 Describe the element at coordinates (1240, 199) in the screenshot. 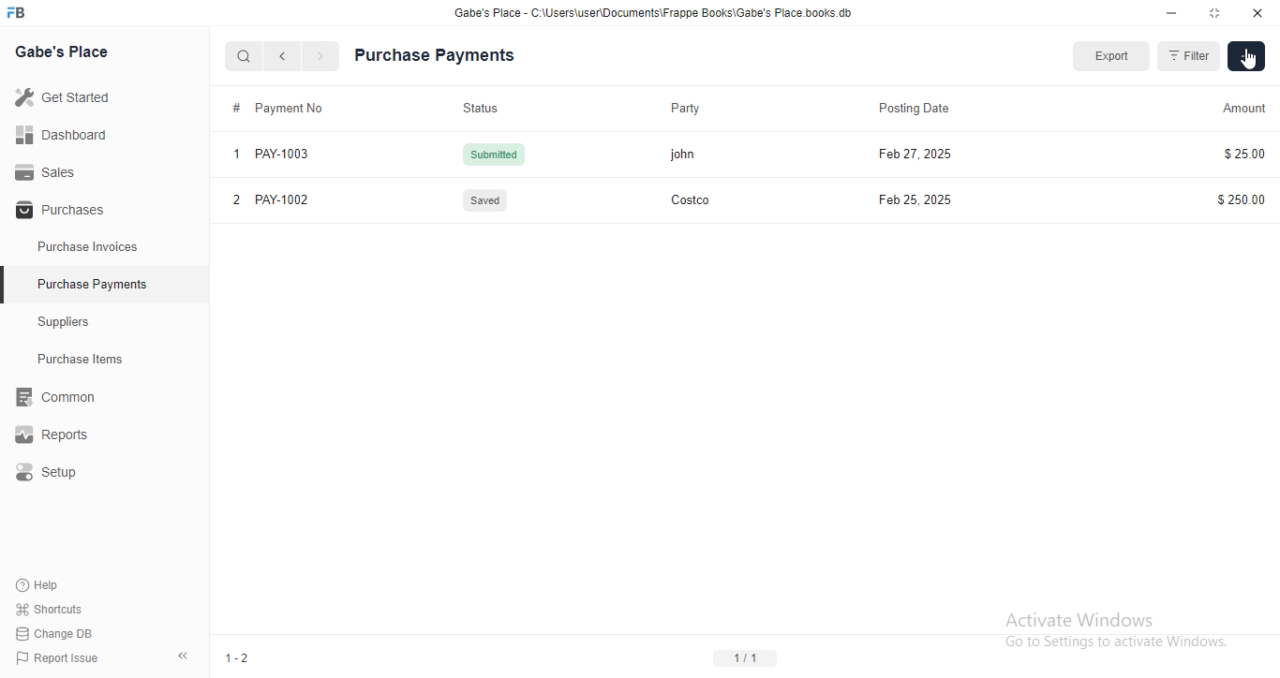

I see `$250.00` at that location.